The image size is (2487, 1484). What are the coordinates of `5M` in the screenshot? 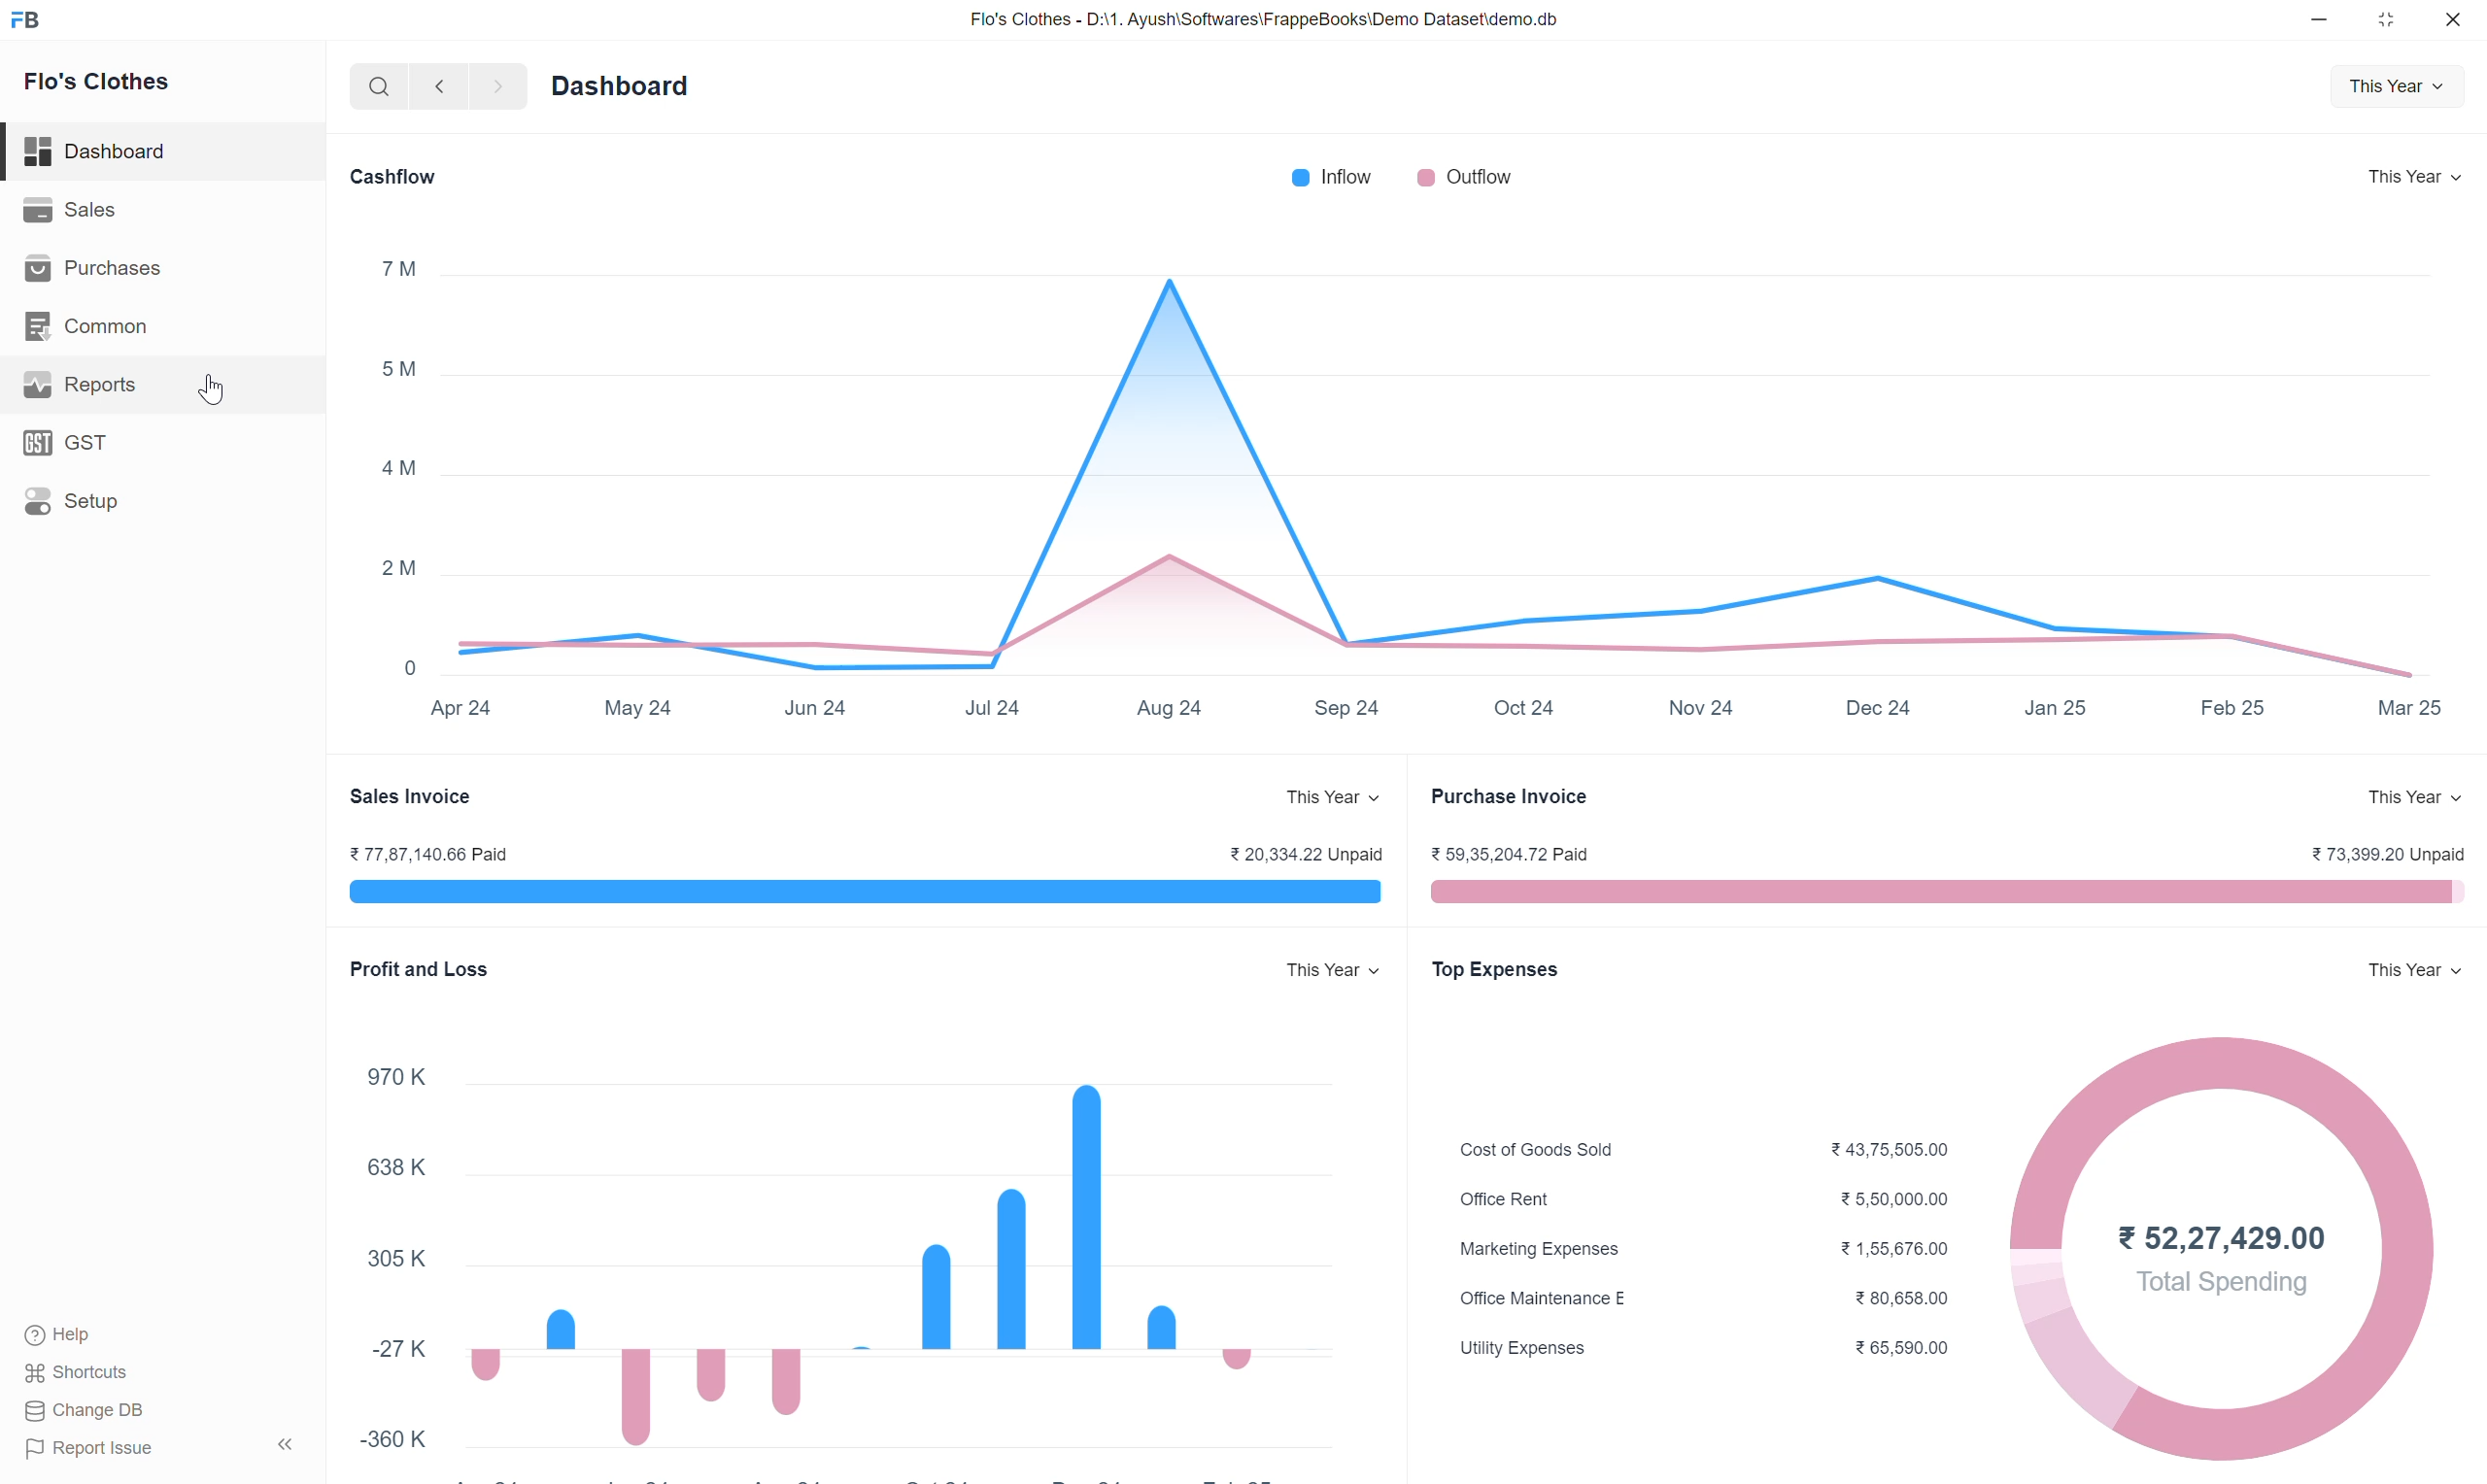 It's located at (399, 372).